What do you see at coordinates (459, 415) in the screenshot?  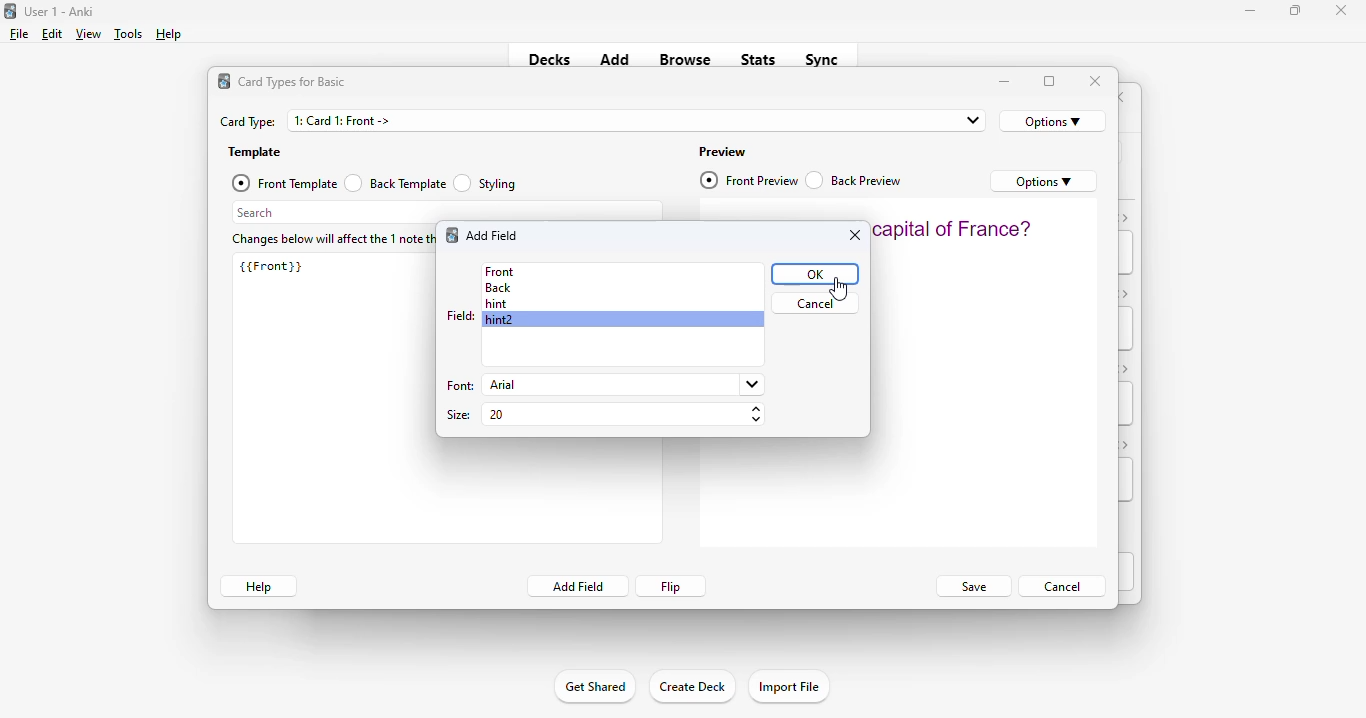 I see `size:` at bounding box center [459, 415].